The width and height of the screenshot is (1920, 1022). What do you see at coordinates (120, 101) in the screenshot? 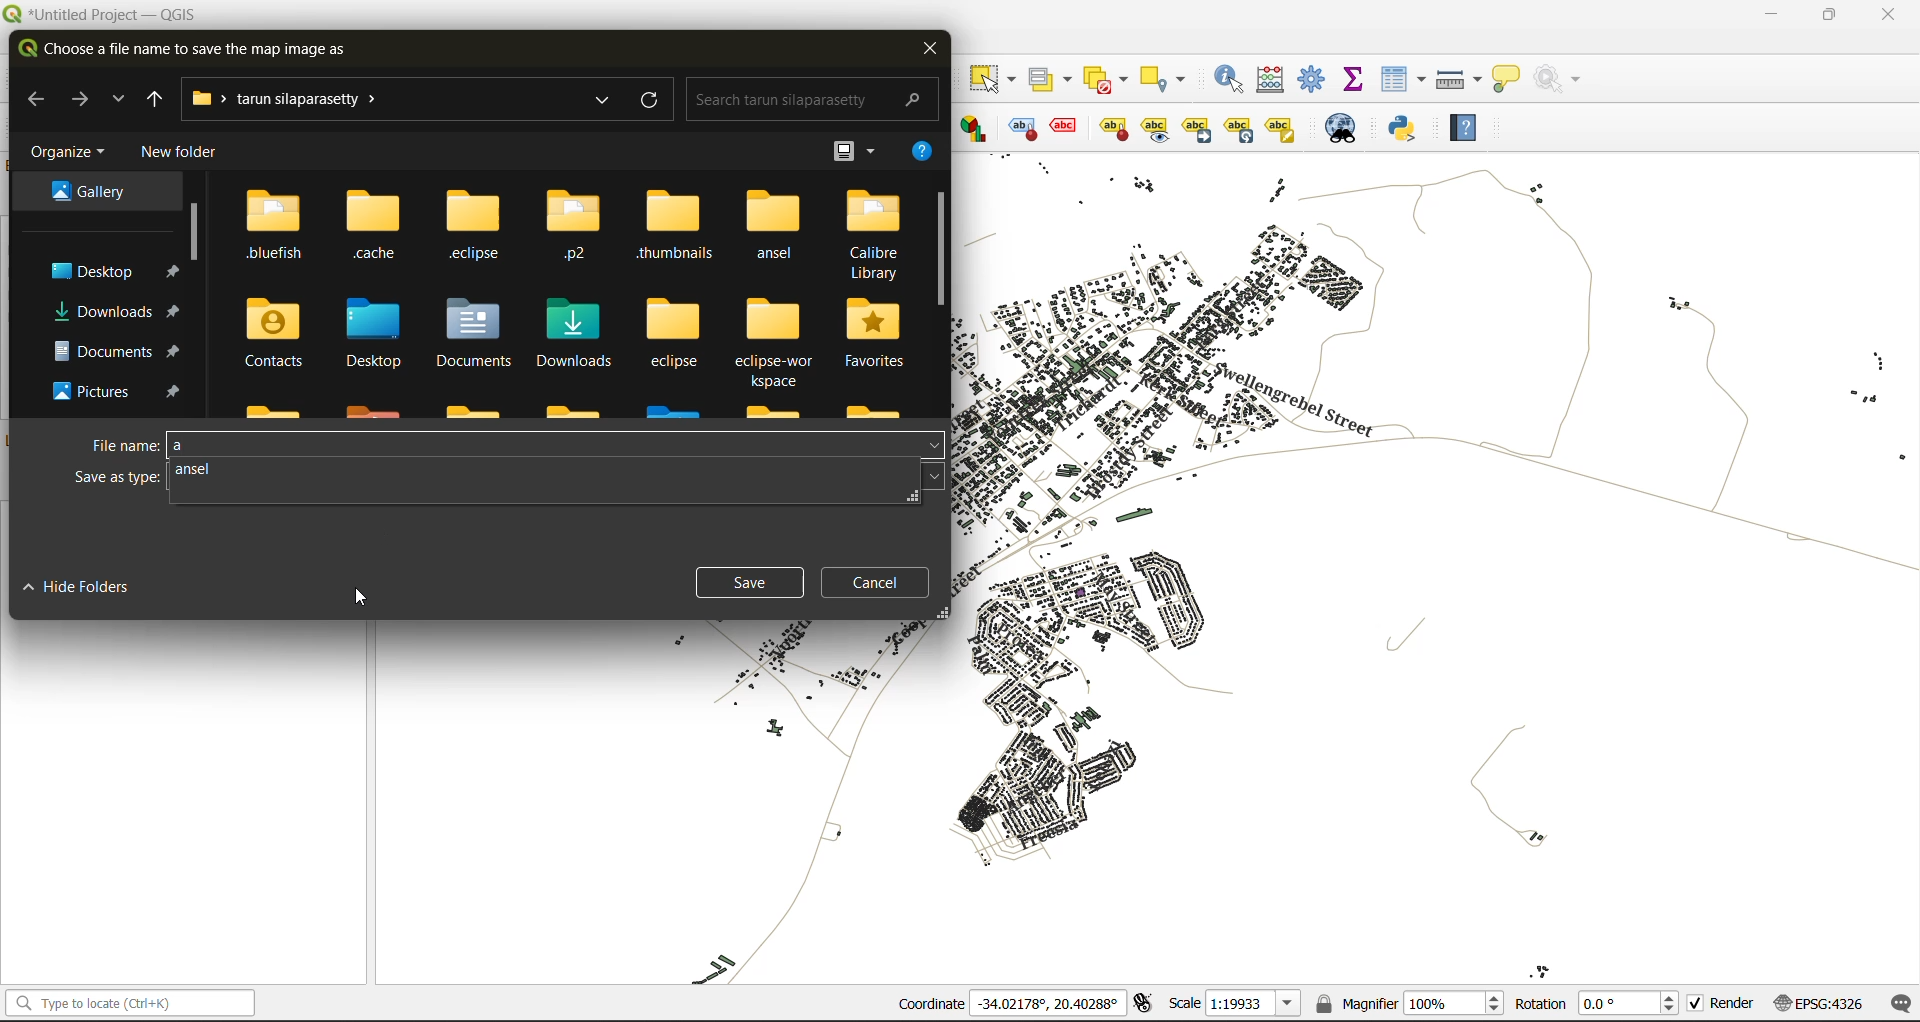
I see `explore` at bounding box center [120, 101].